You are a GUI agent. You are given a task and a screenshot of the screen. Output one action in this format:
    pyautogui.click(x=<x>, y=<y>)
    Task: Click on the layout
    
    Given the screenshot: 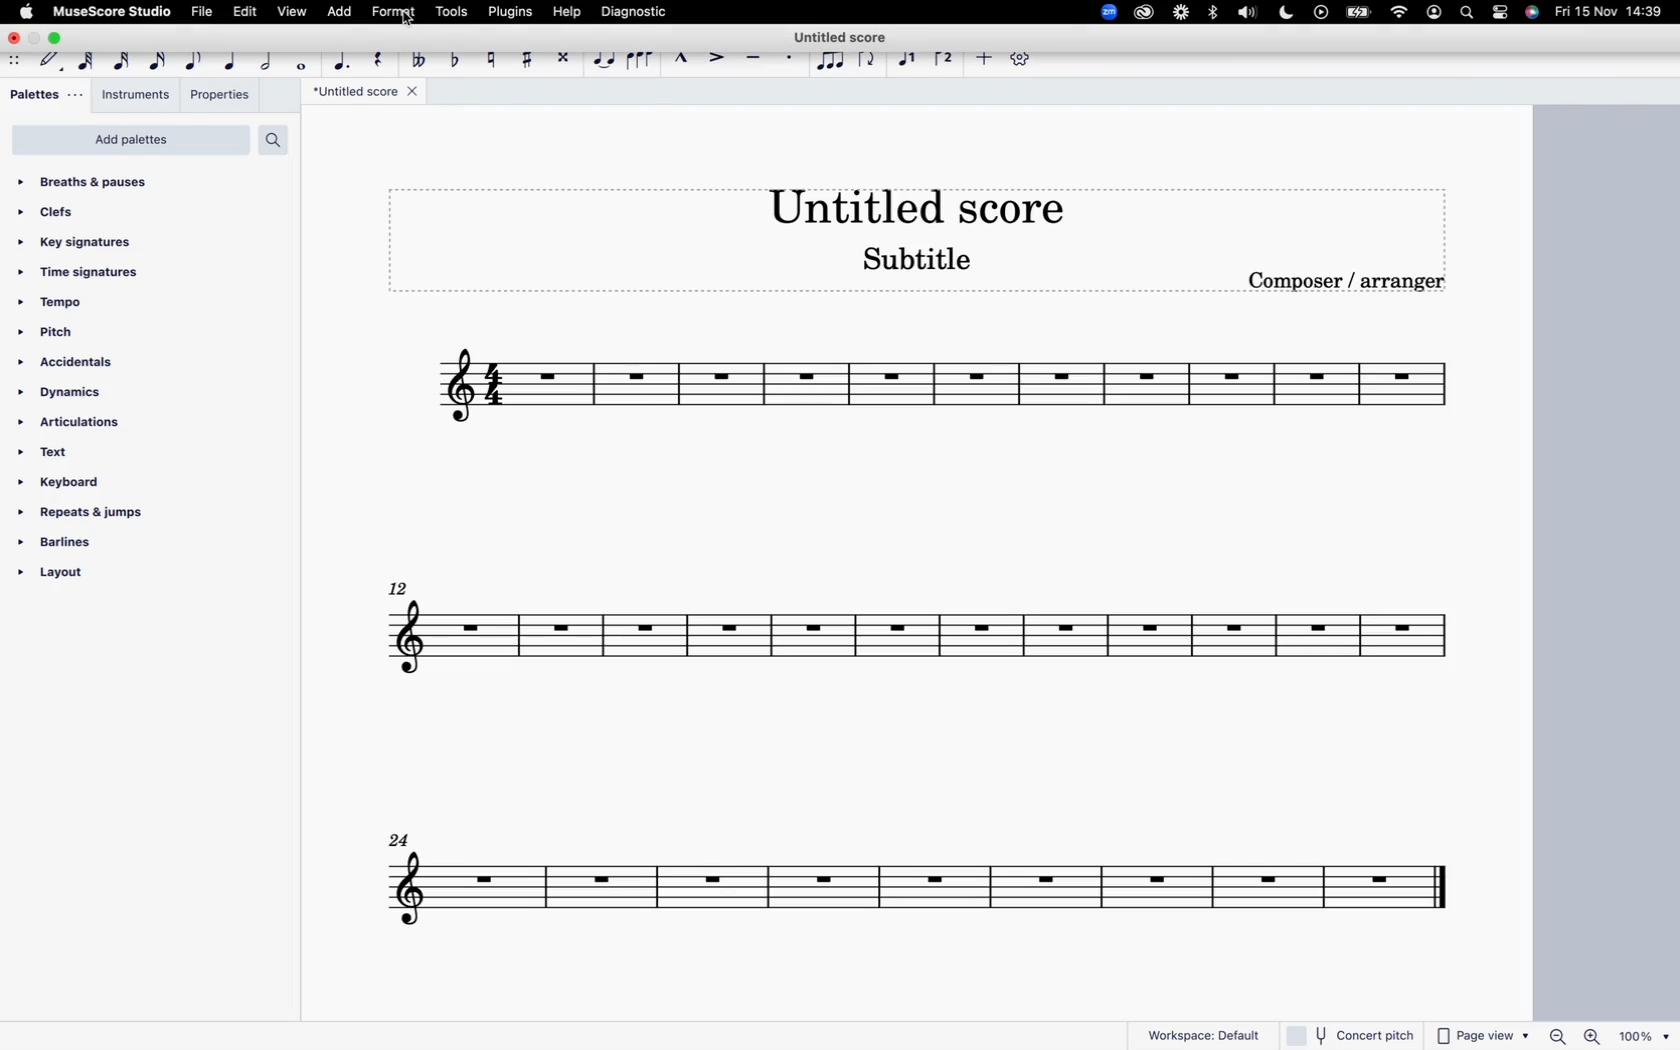 What is the action you would take?
    pyautogui.click(x=85, y=577)
    